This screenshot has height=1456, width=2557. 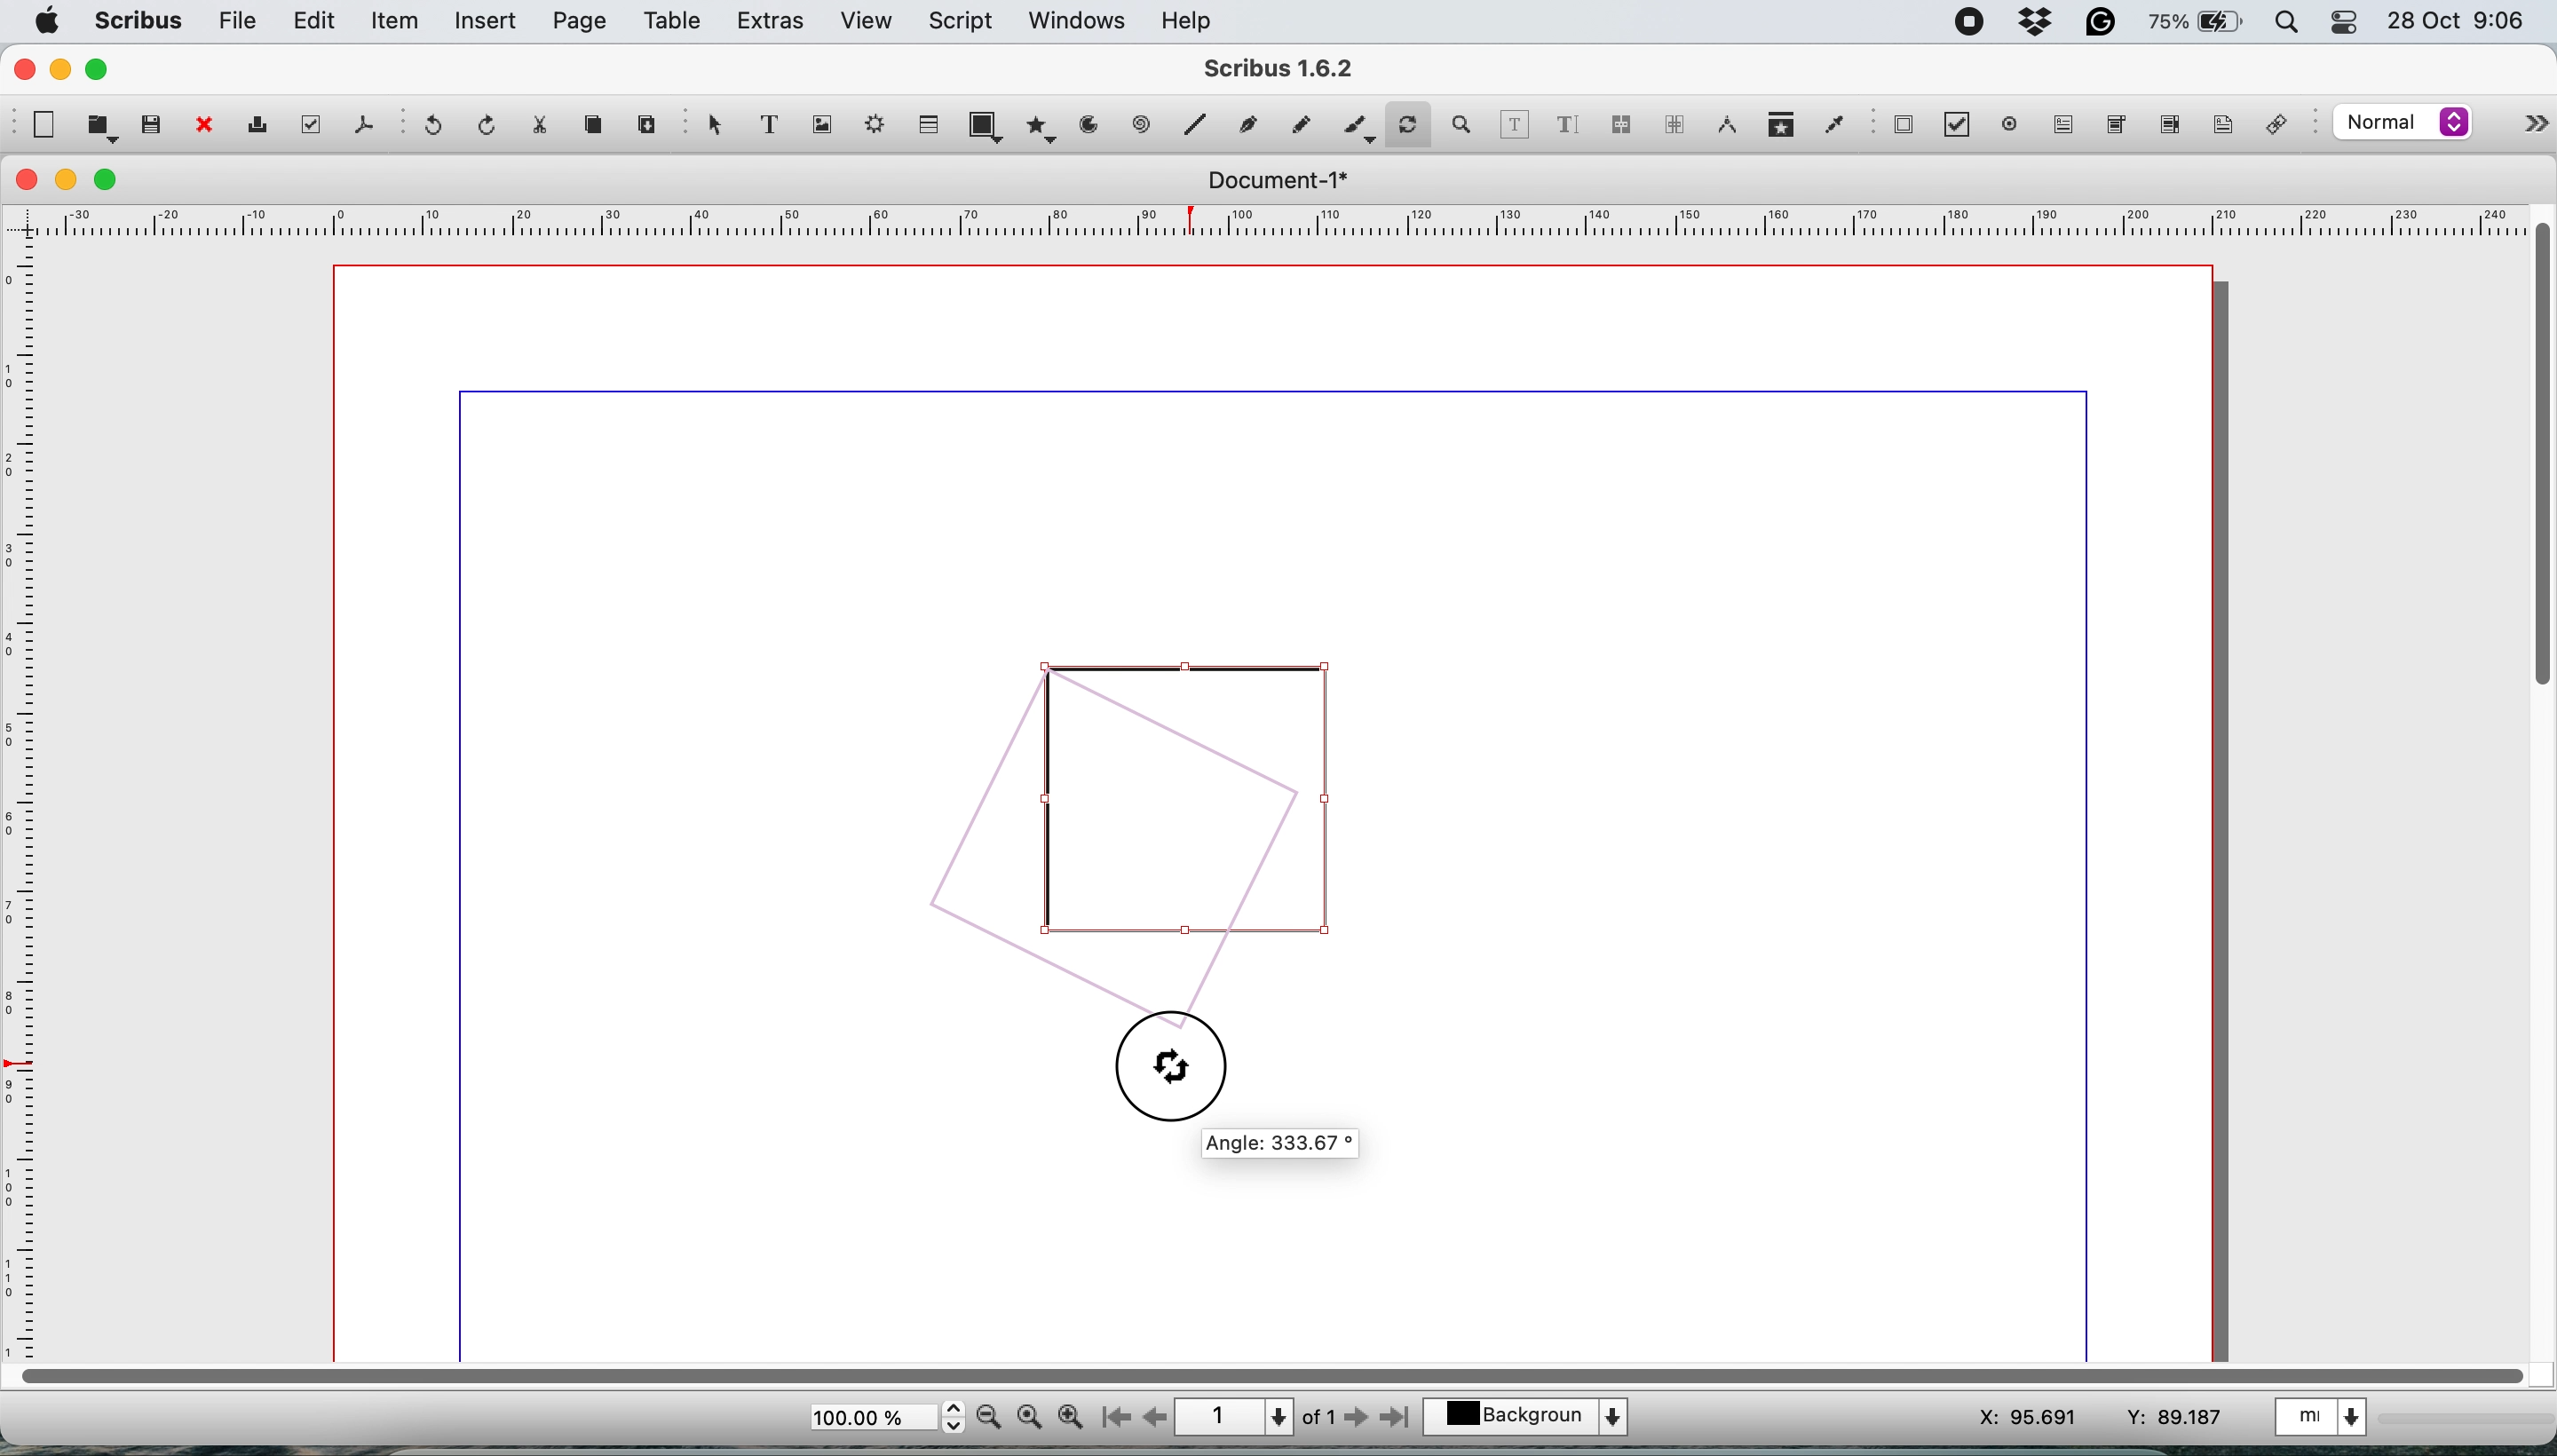 What do you see at coordinates (1516, 124) in the screenshot?
I see `edit contents of frame` at bounding box center [1516, 124].